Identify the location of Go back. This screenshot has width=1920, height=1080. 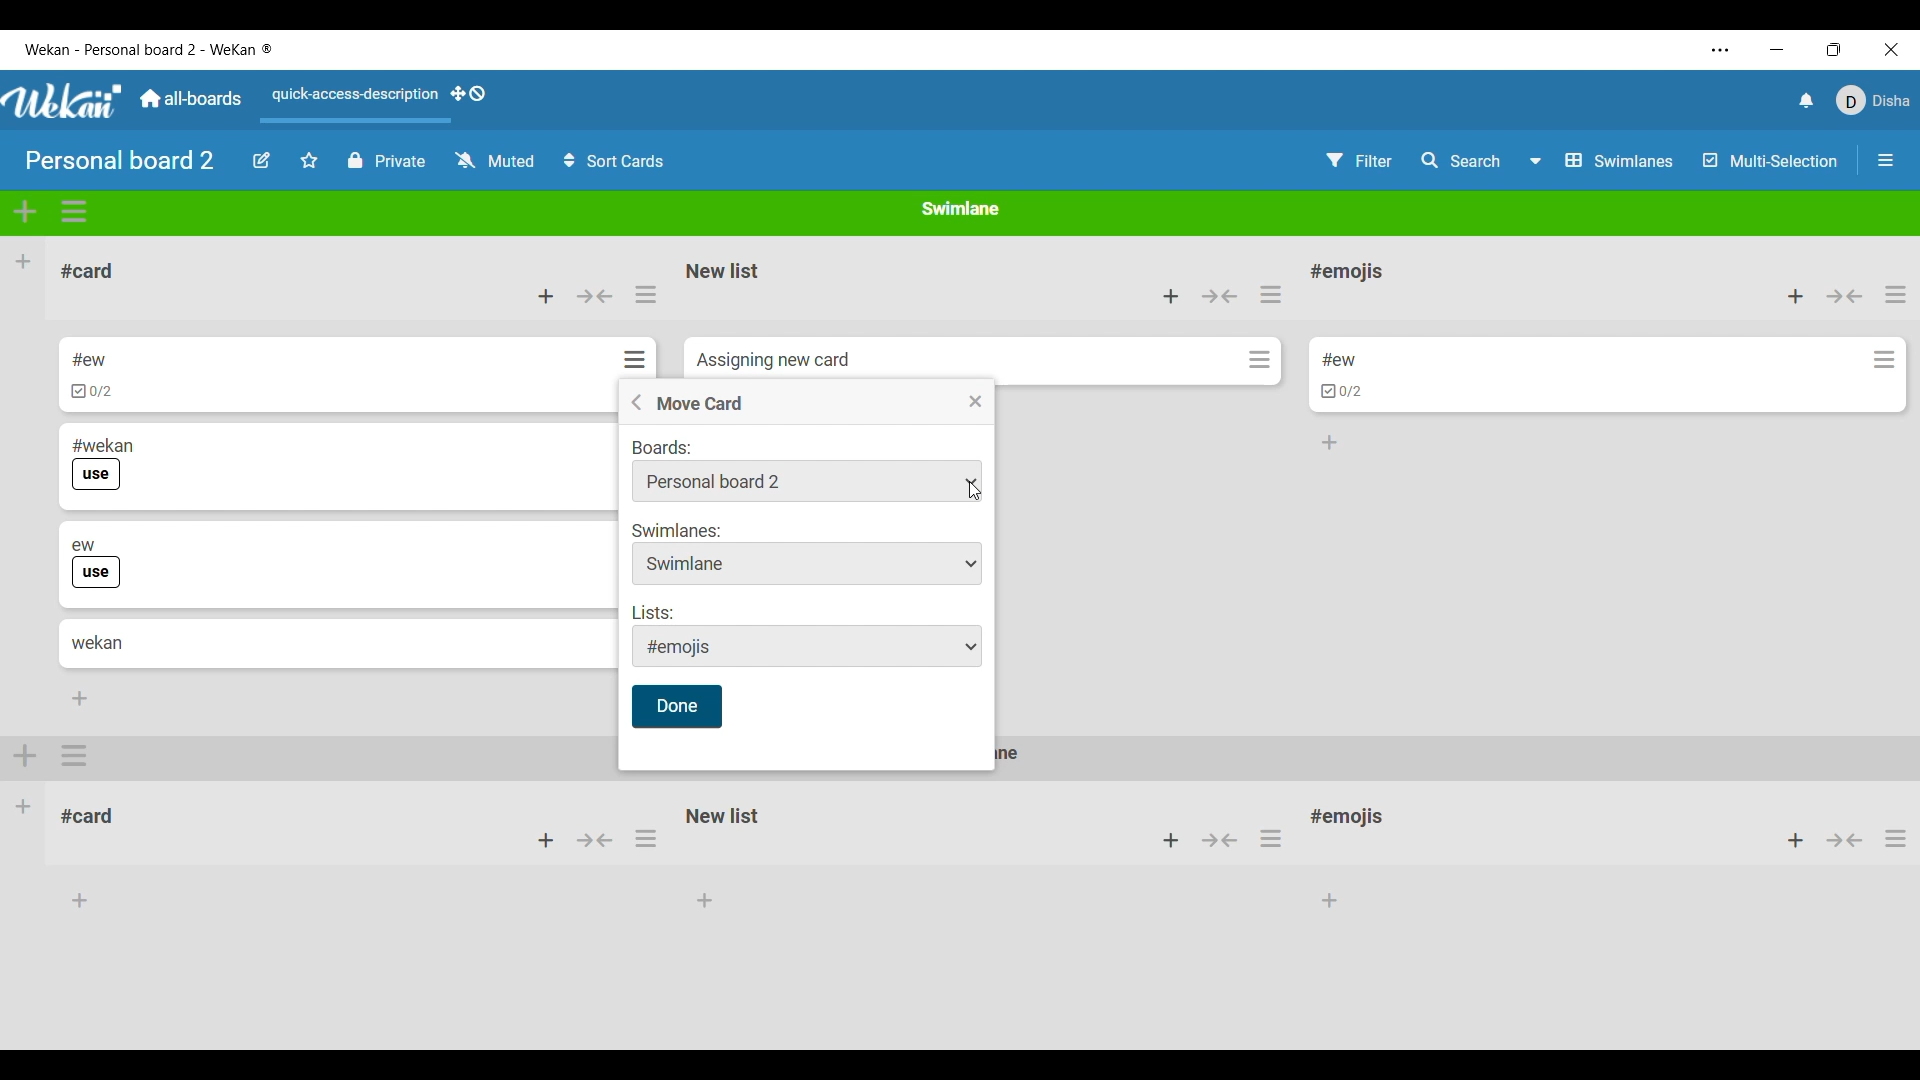
(636, 402).